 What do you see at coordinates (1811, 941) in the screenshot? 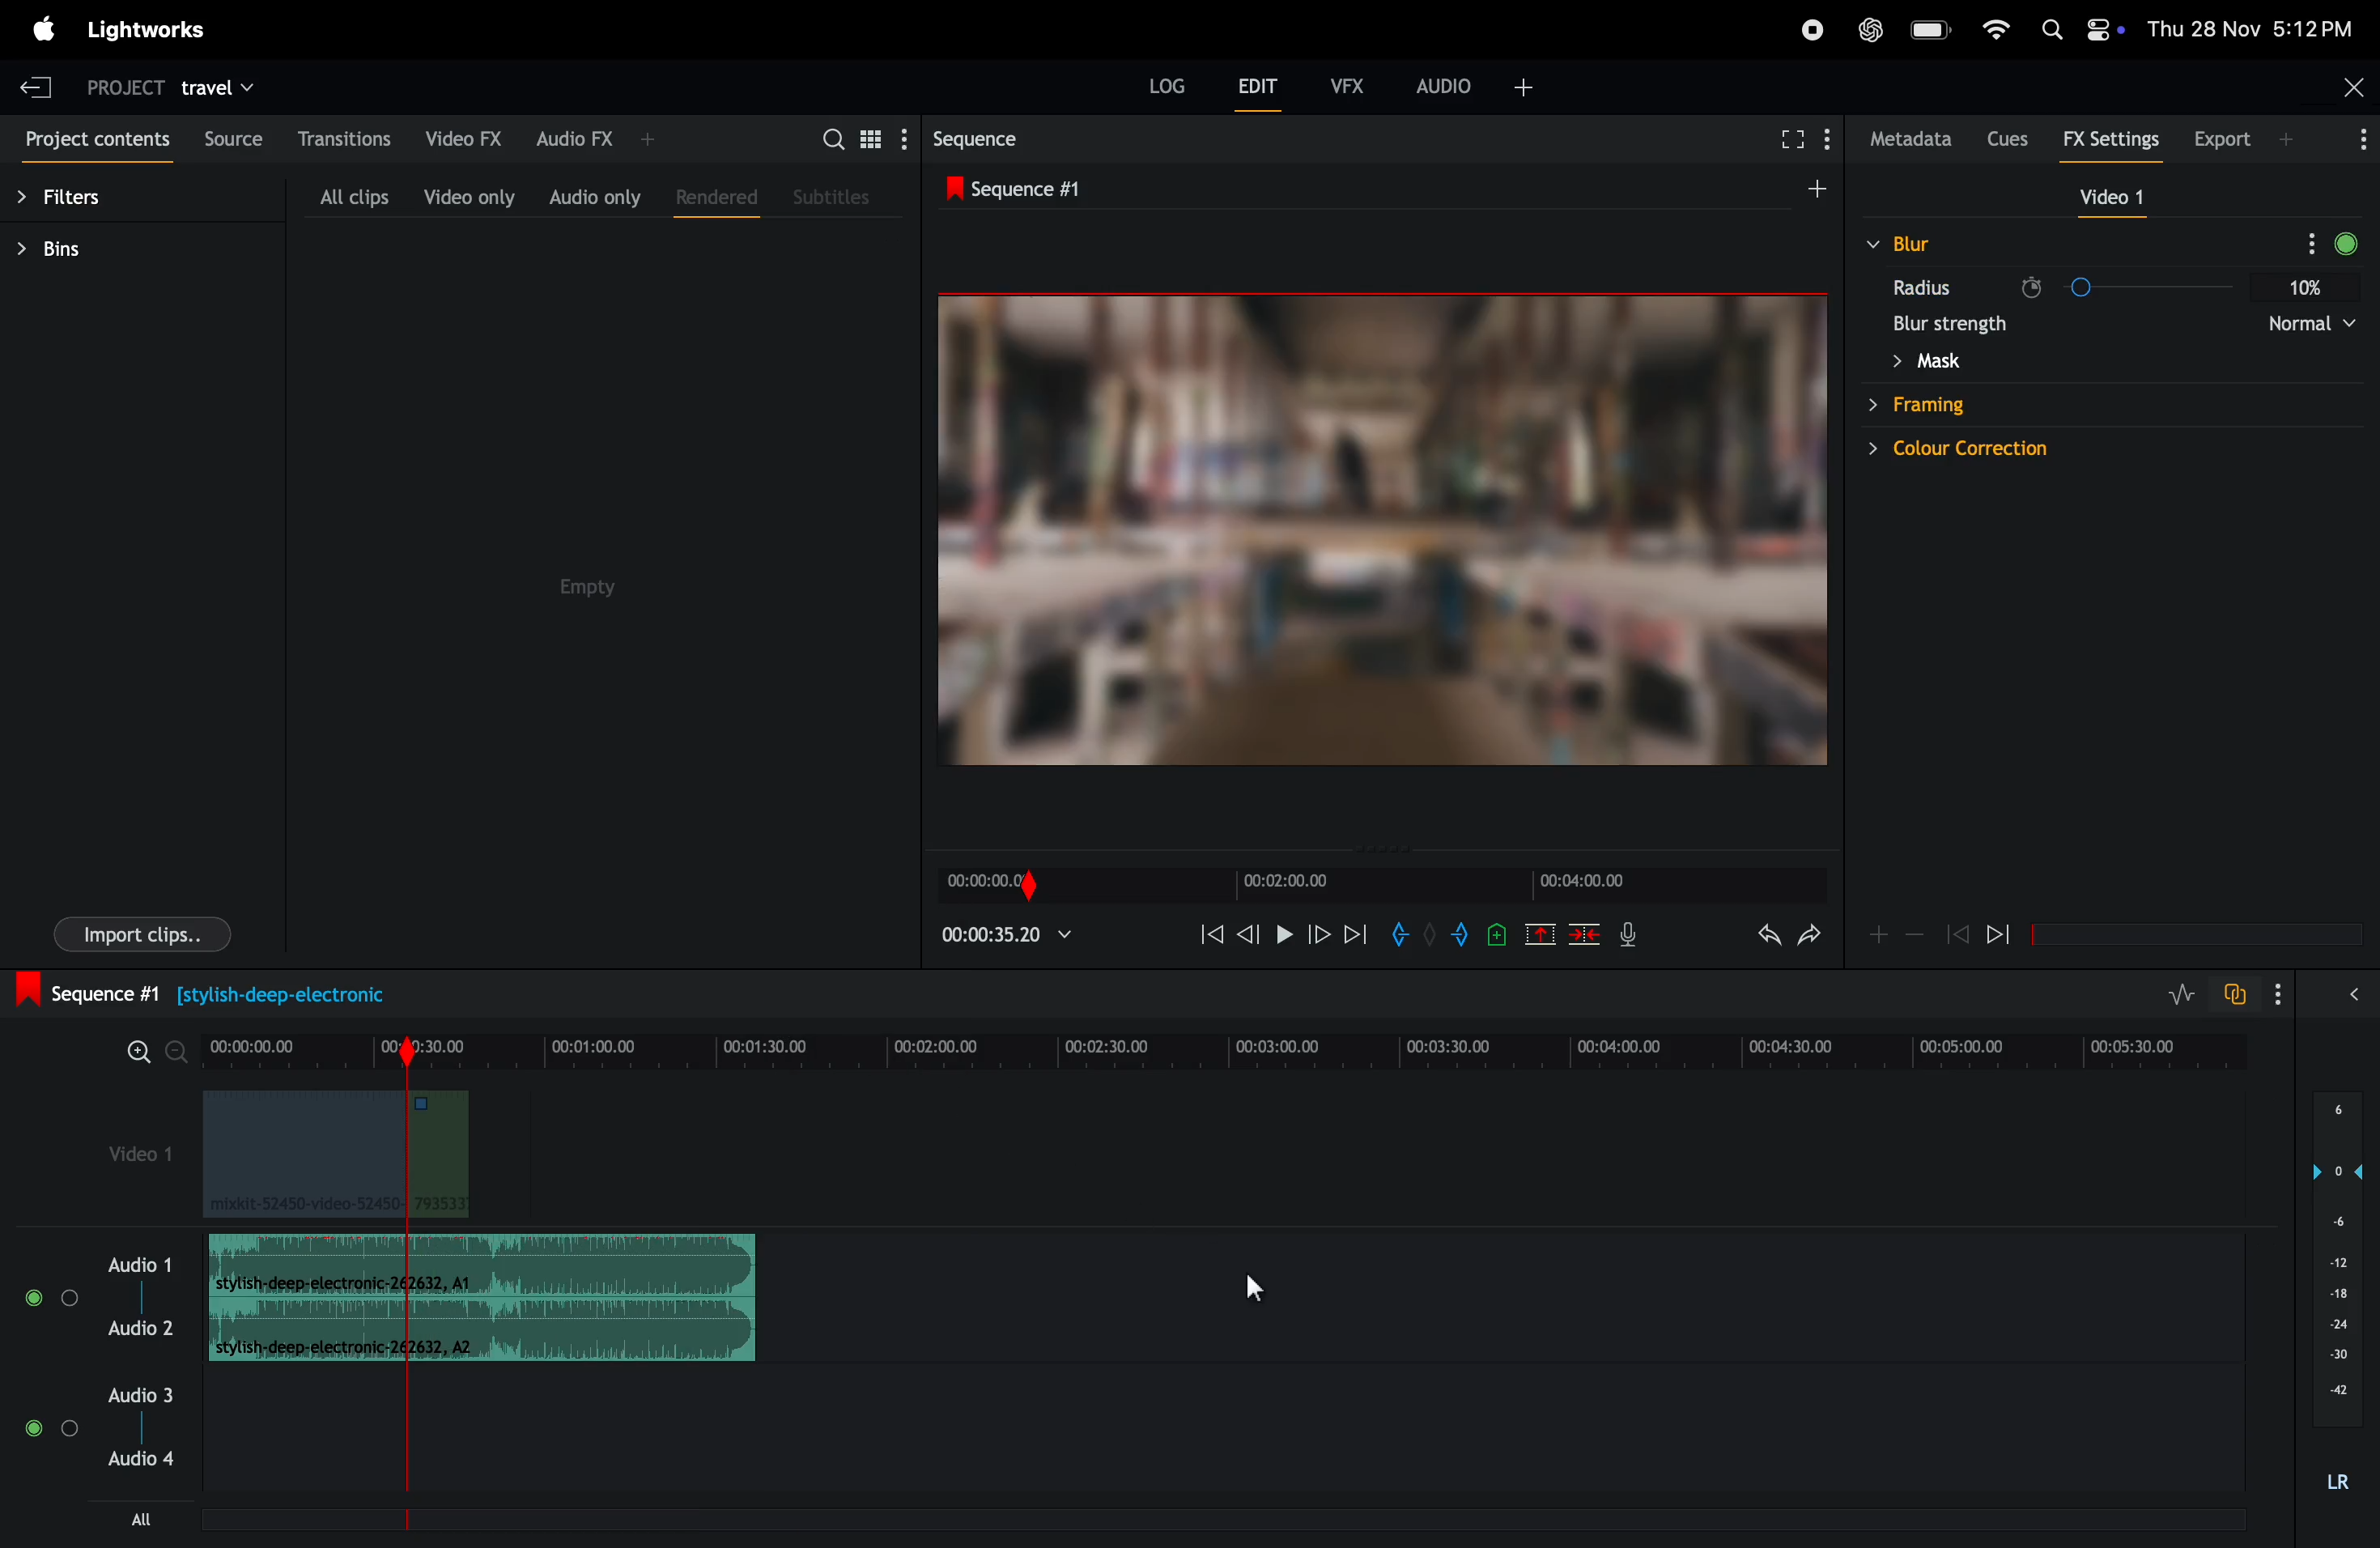
I see `redo` at bounding box center [1811, 941].